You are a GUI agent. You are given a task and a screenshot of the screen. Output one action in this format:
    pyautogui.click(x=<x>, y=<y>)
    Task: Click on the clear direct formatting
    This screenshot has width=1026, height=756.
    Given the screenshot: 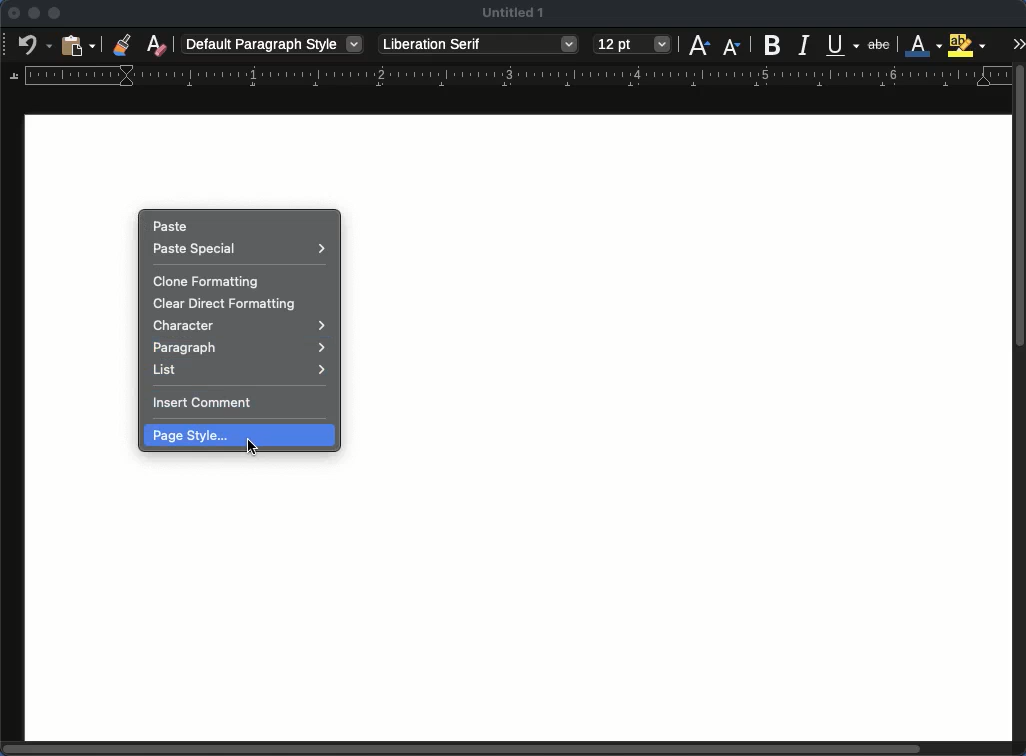 What is the action you would take?
    pyautogui.click(x=228, y=305)
    